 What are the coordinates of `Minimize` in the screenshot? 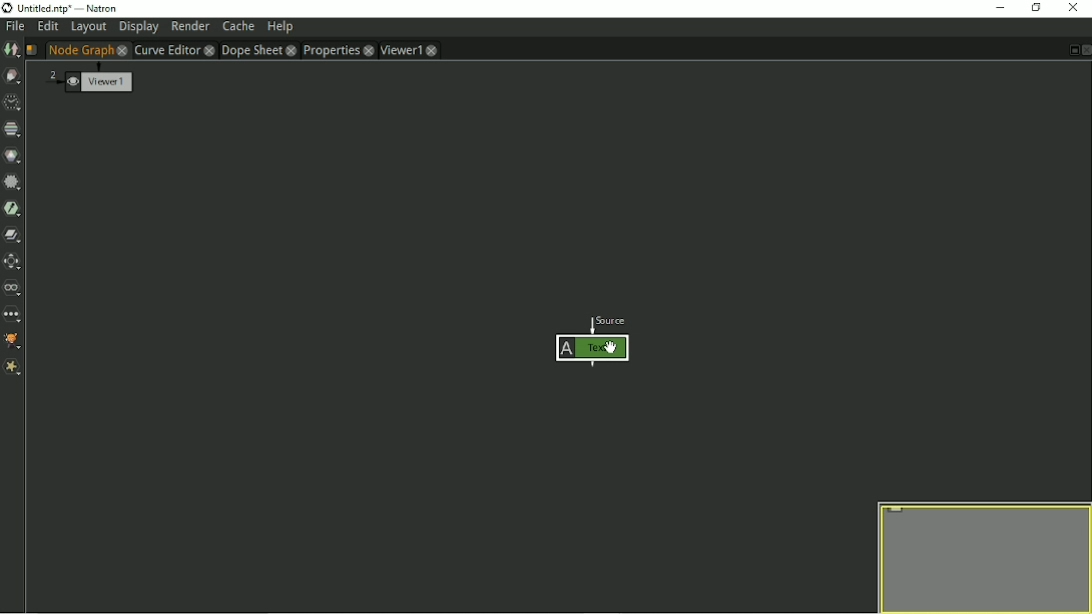 It's located at (998, 7).